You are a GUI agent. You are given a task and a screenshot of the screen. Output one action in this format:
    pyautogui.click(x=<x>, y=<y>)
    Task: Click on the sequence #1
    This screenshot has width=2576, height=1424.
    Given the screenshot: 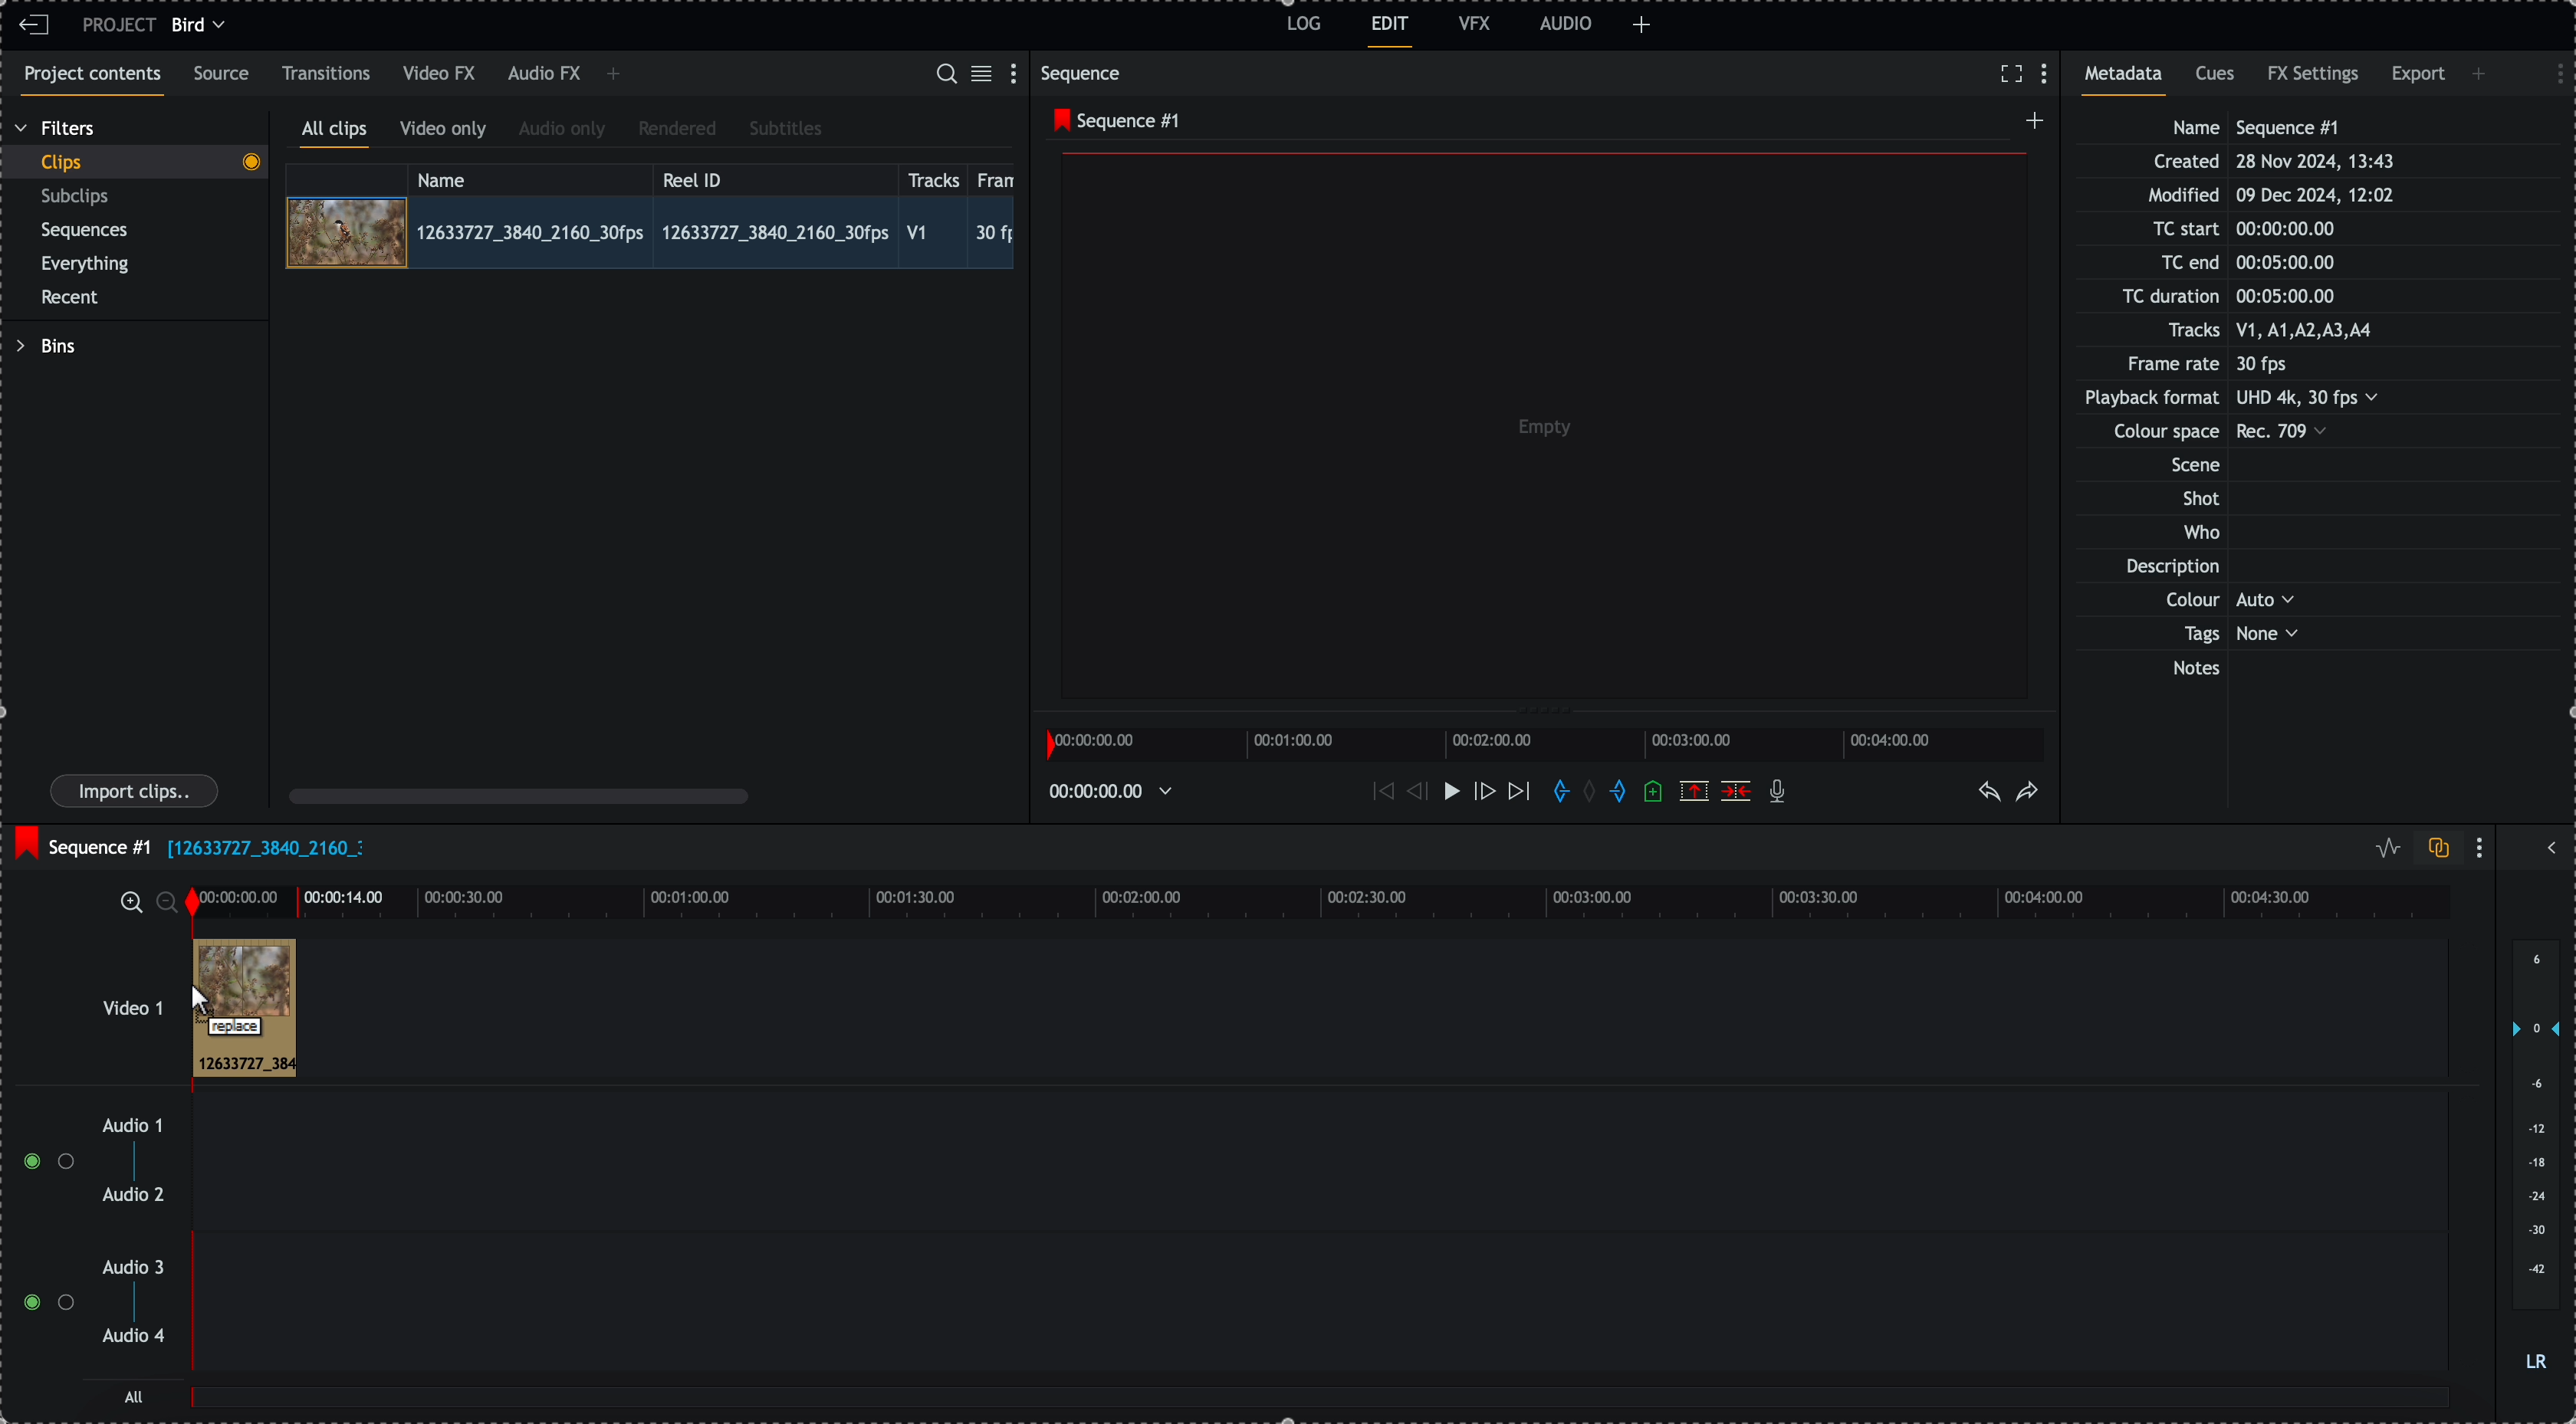 What is the action you would take?
    pyautogui.click(x=1111, y=121)
    